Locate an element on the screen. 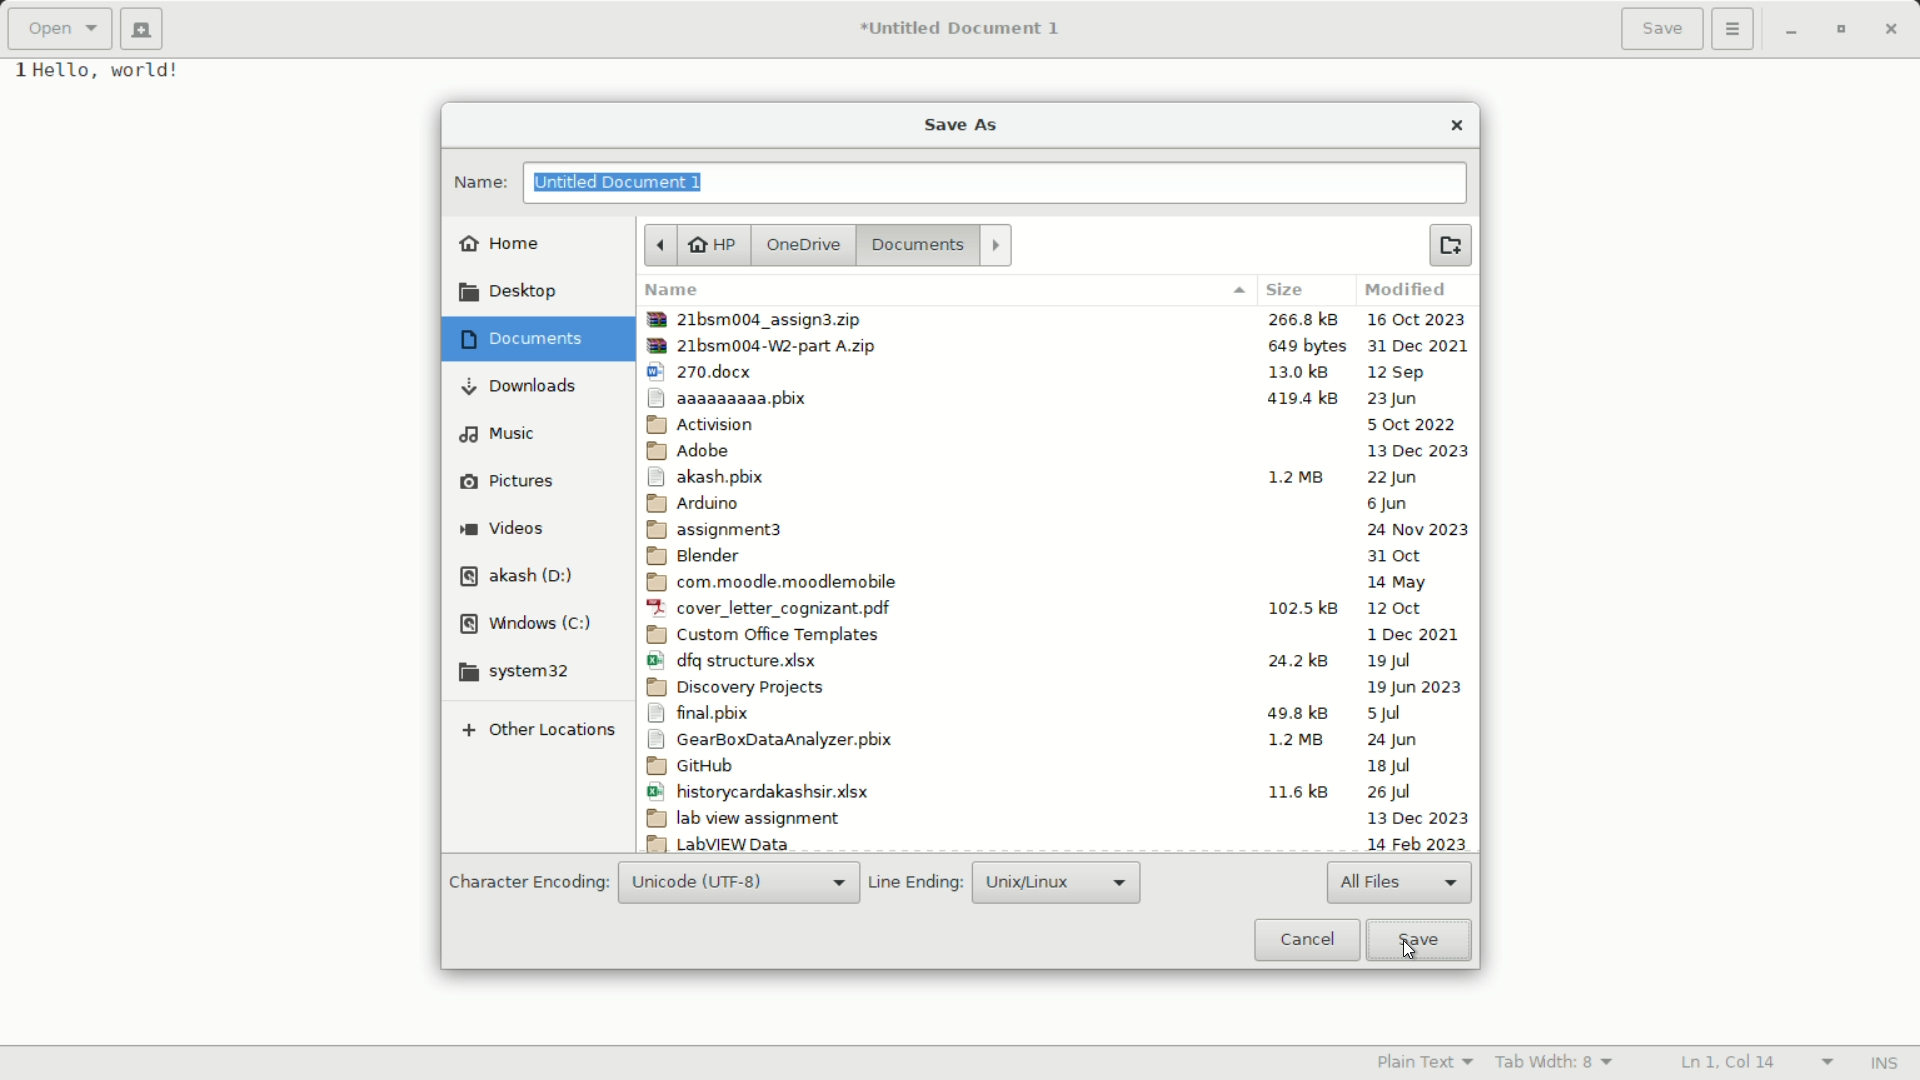 This screenshot has width=1920, height=1080. new document is located at coordinates (142, 30).